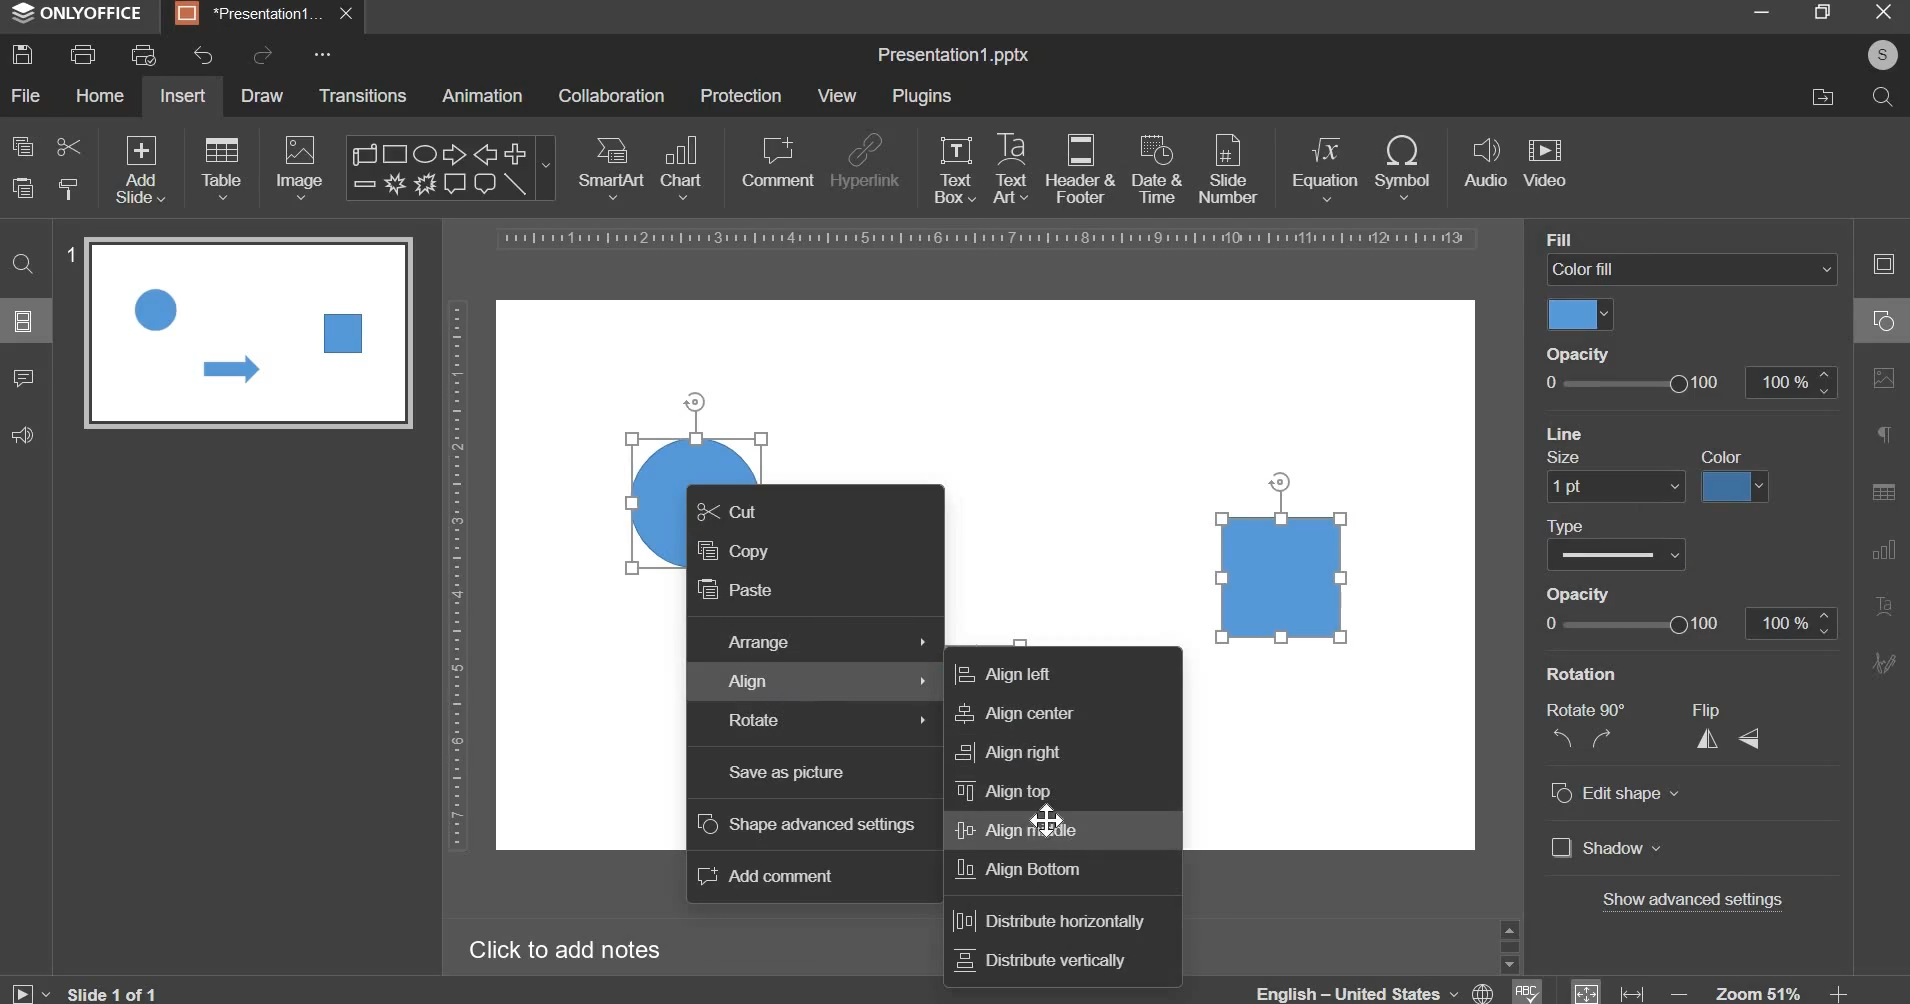  What do you see at coordinates (1045, 922) in the screenshot?
I see `distribute horizontally` at bounding box center [1045, 922].